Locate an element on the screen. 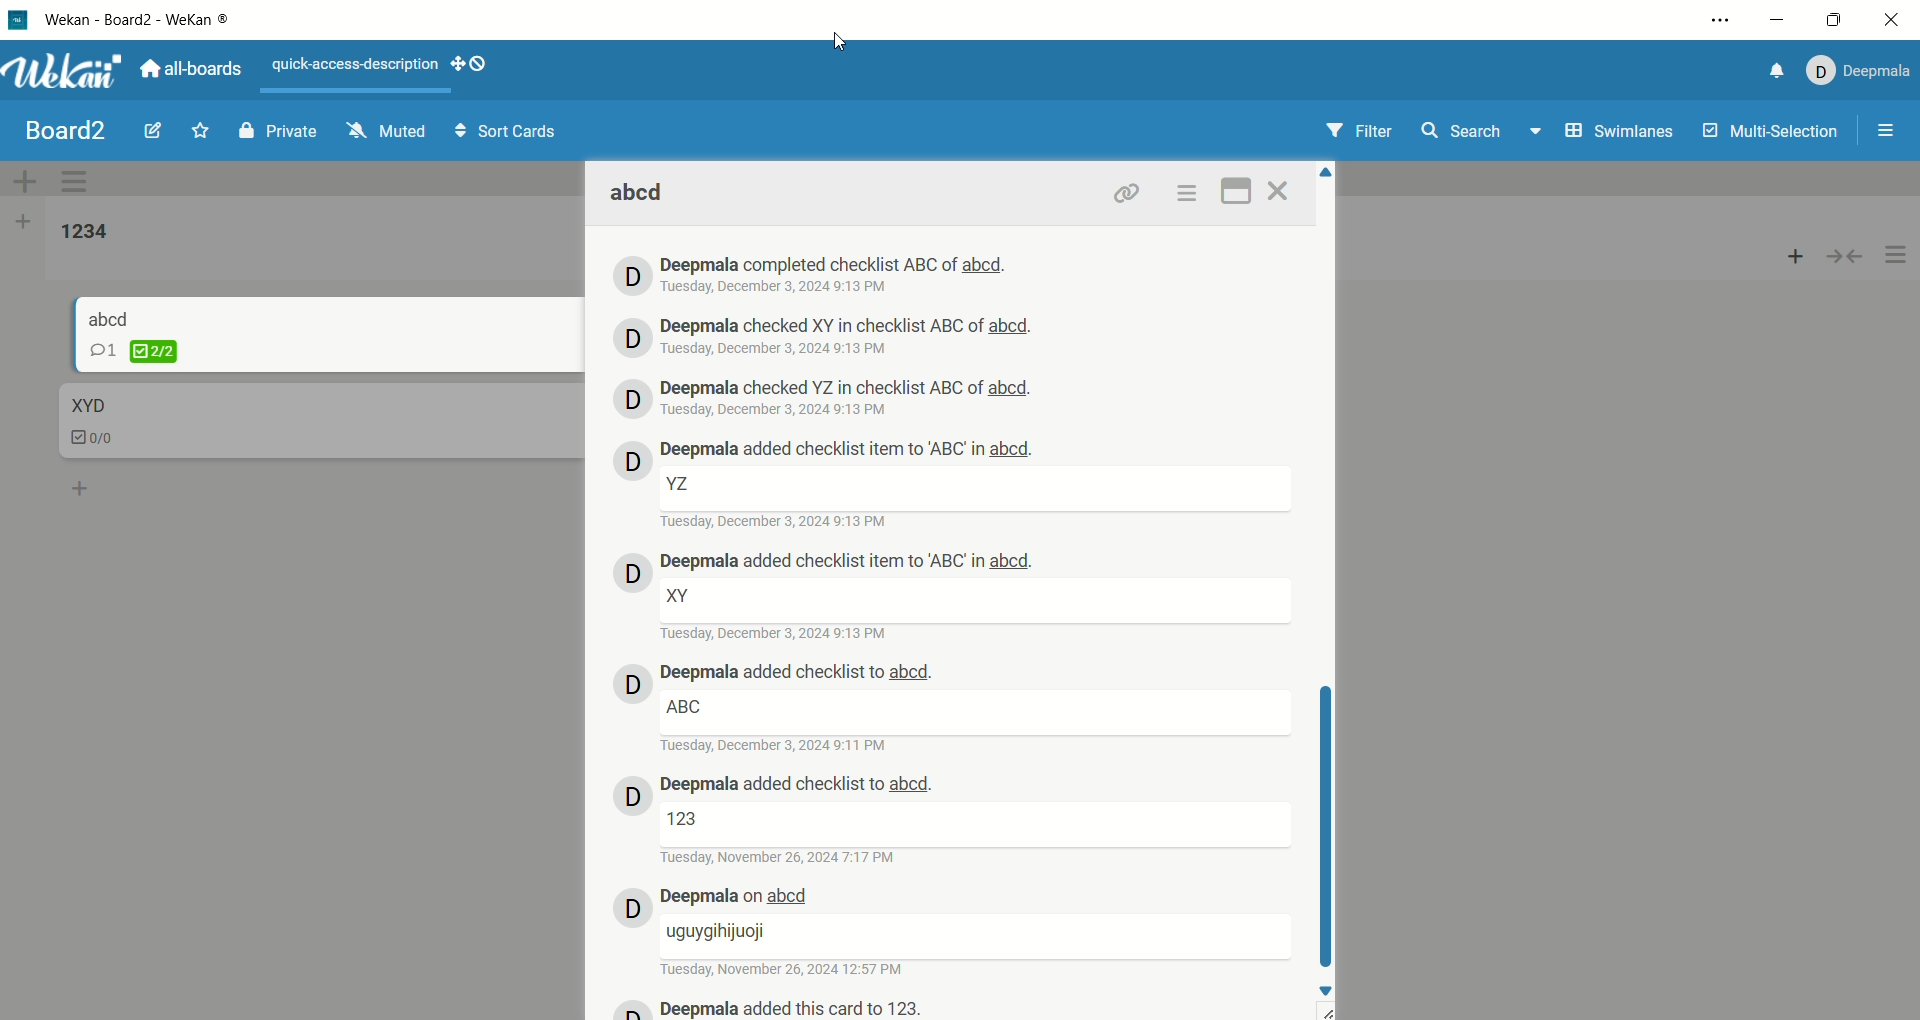 This screenshot has height=1020, width=1920. muted is located at coordinates (387, 130).